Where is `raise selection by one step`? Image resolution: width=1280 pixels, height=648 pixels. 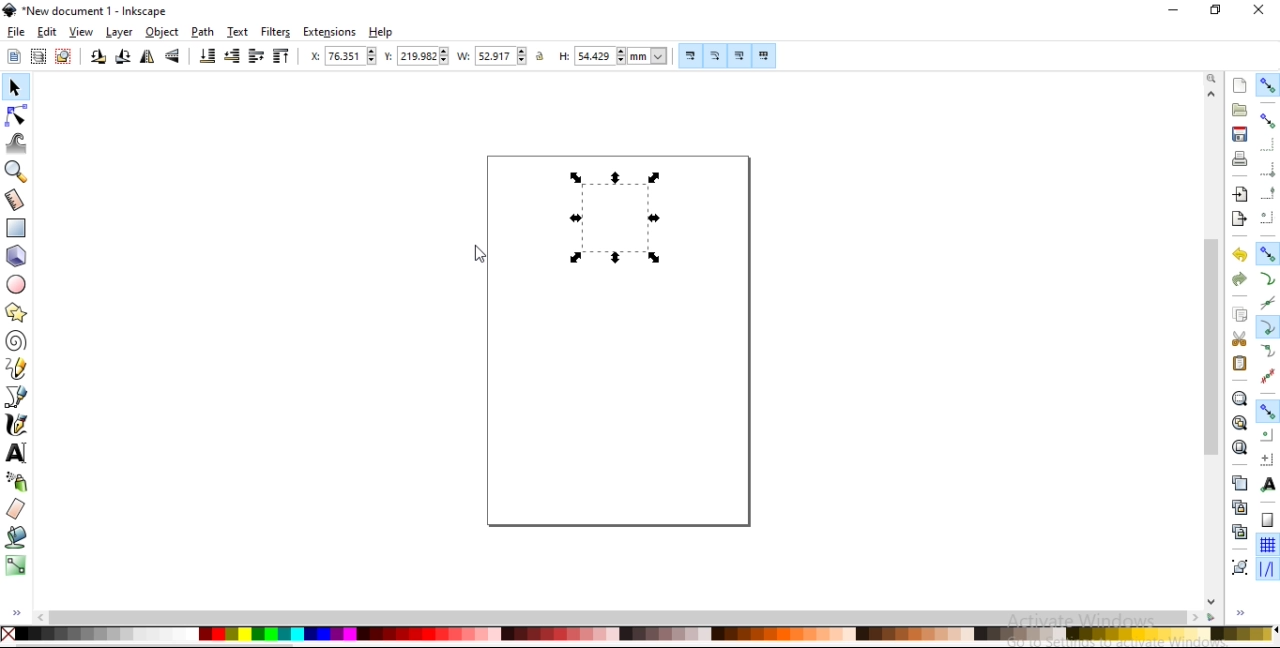
raise selection by one step is located at coordinates (257, 59).